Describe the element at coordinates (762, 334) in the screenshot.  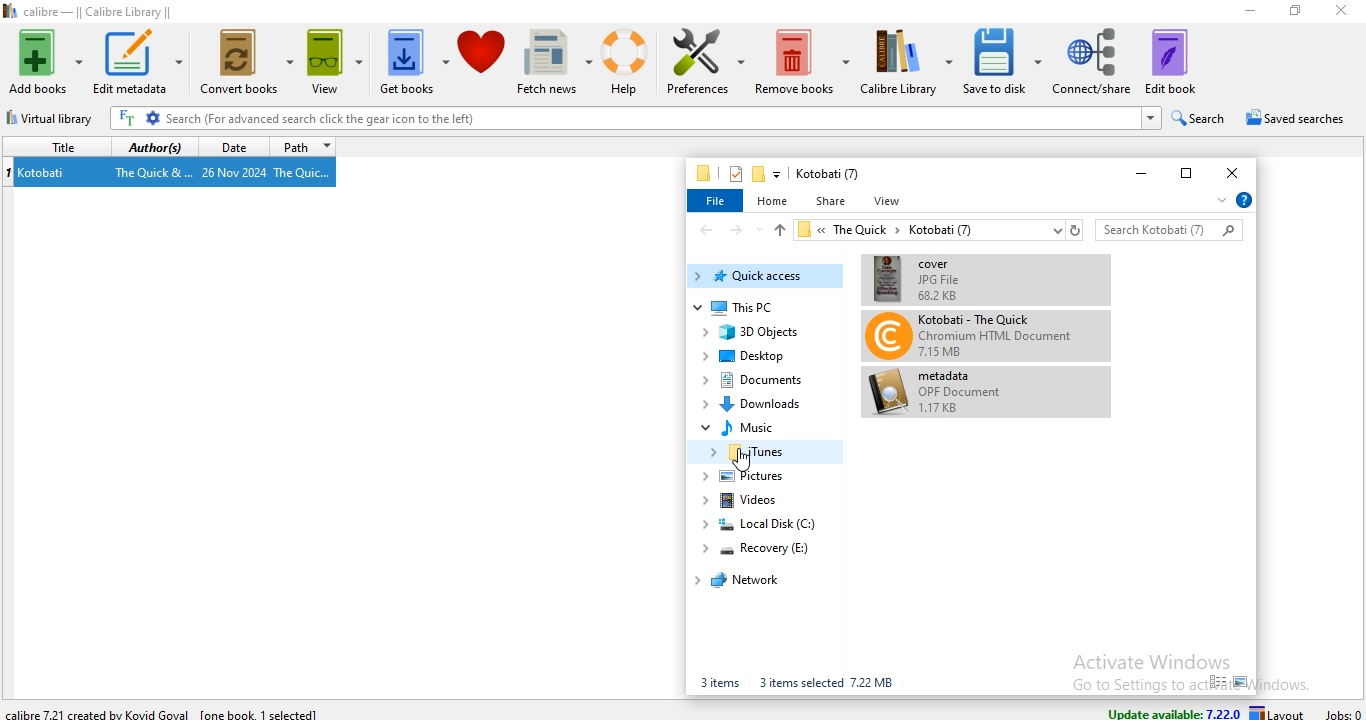
I see `3D Objects` at that location.